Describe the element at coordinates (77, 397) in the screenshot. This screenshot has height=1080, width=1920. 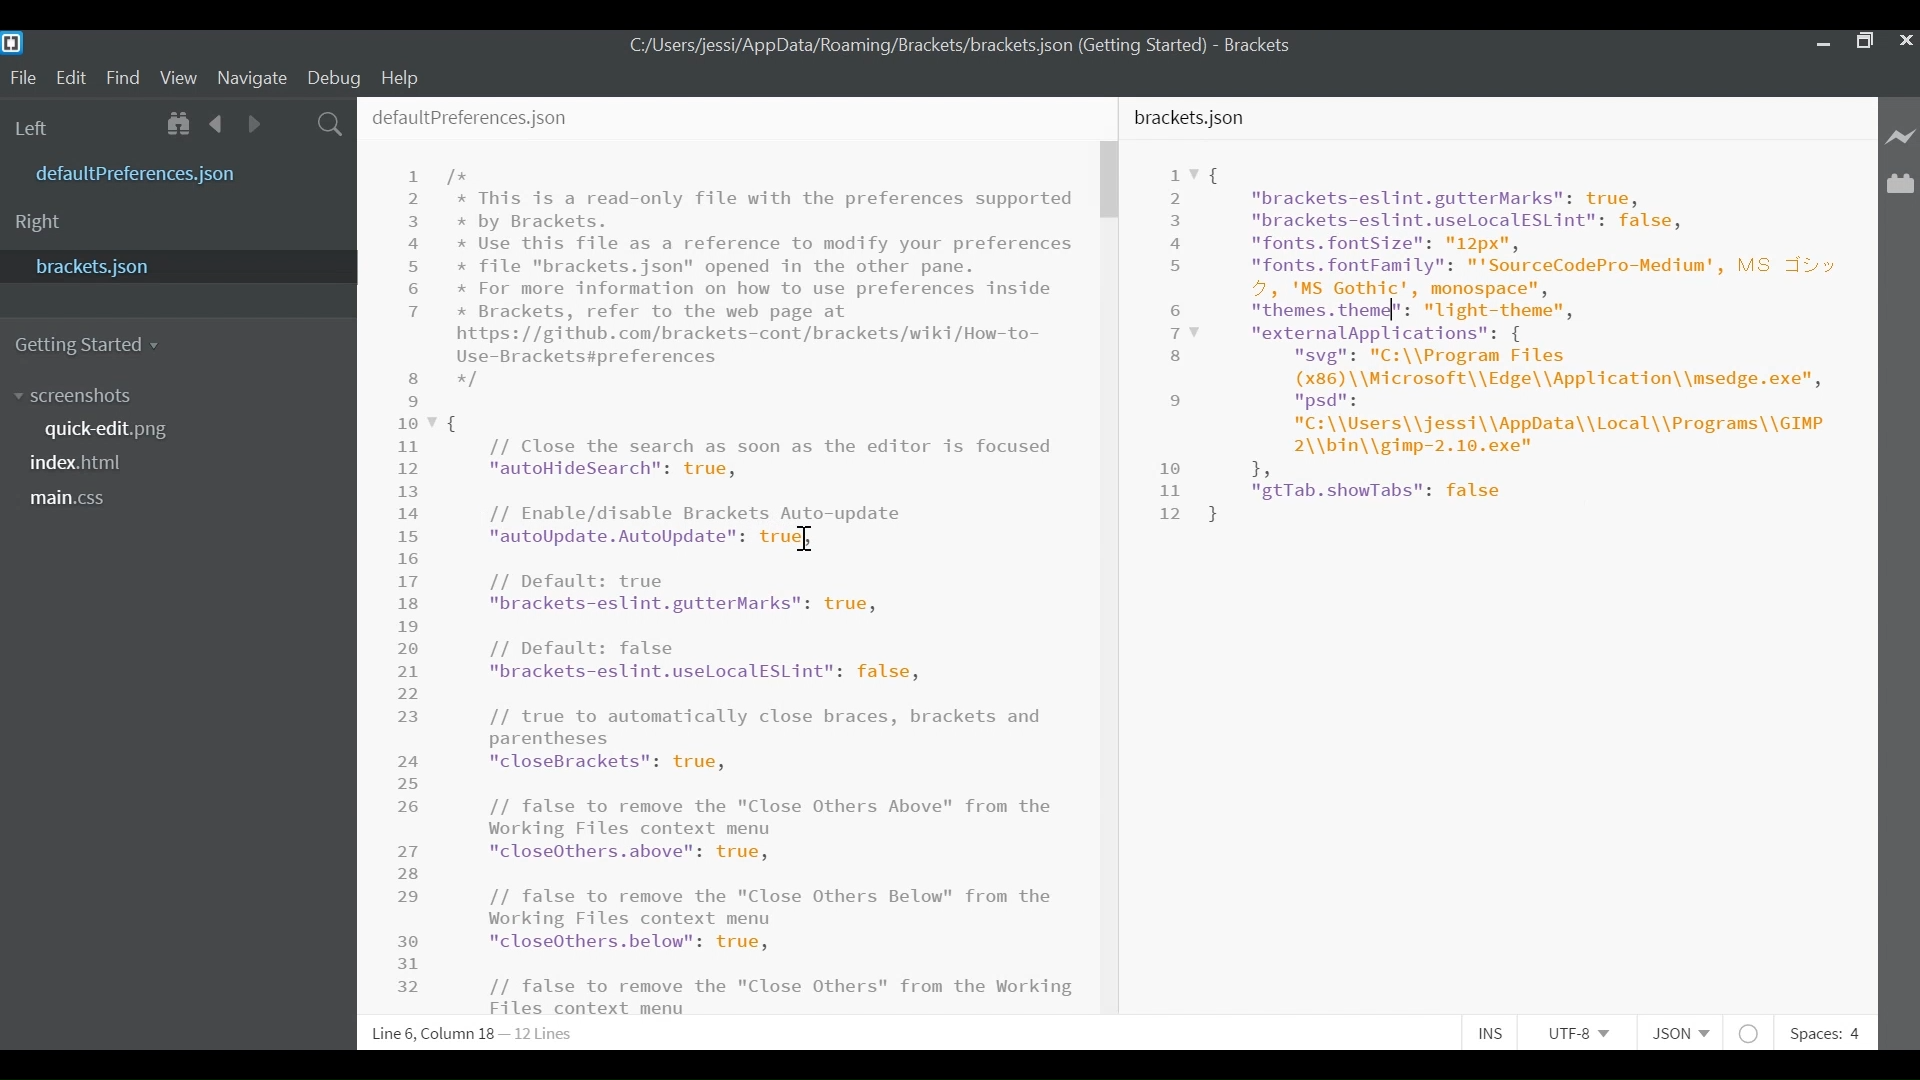
I see `Screenshot` at that location.